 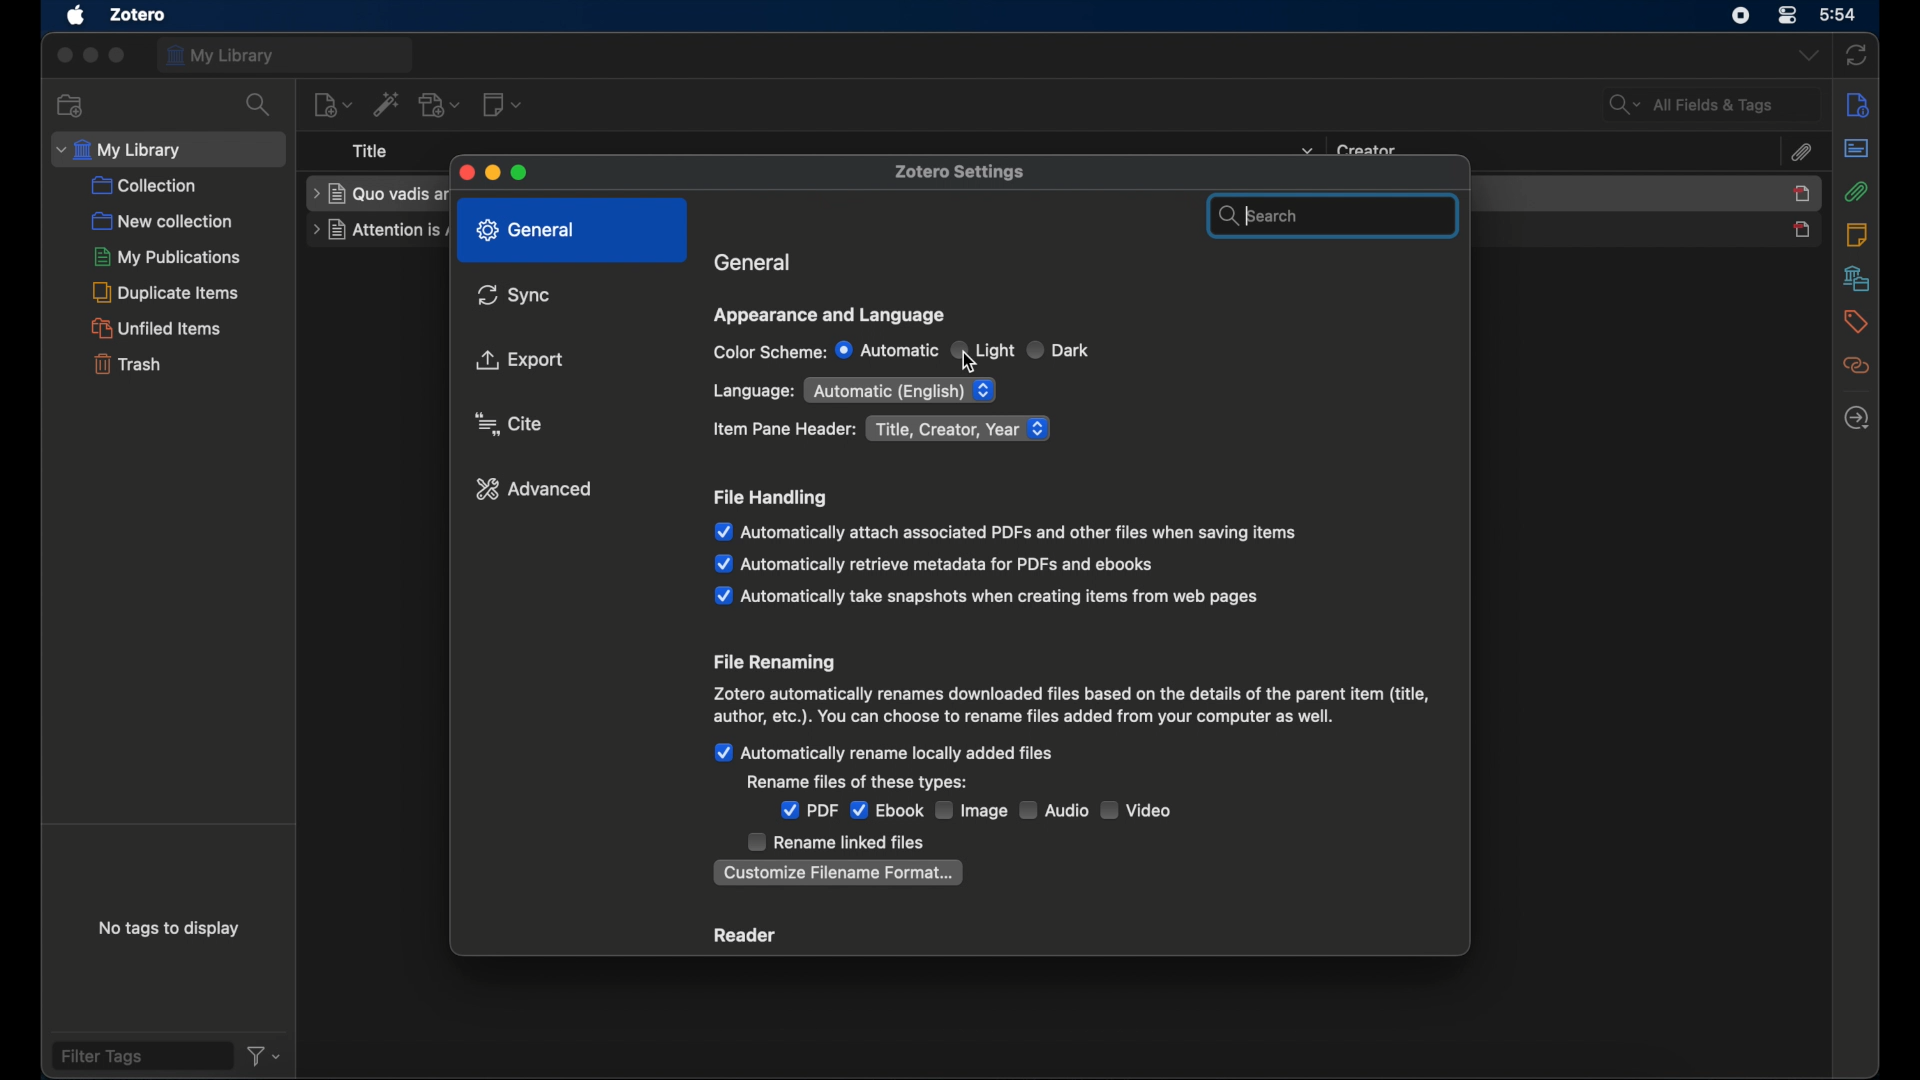 I want to click on apple icon, so click(x=75, y=16).